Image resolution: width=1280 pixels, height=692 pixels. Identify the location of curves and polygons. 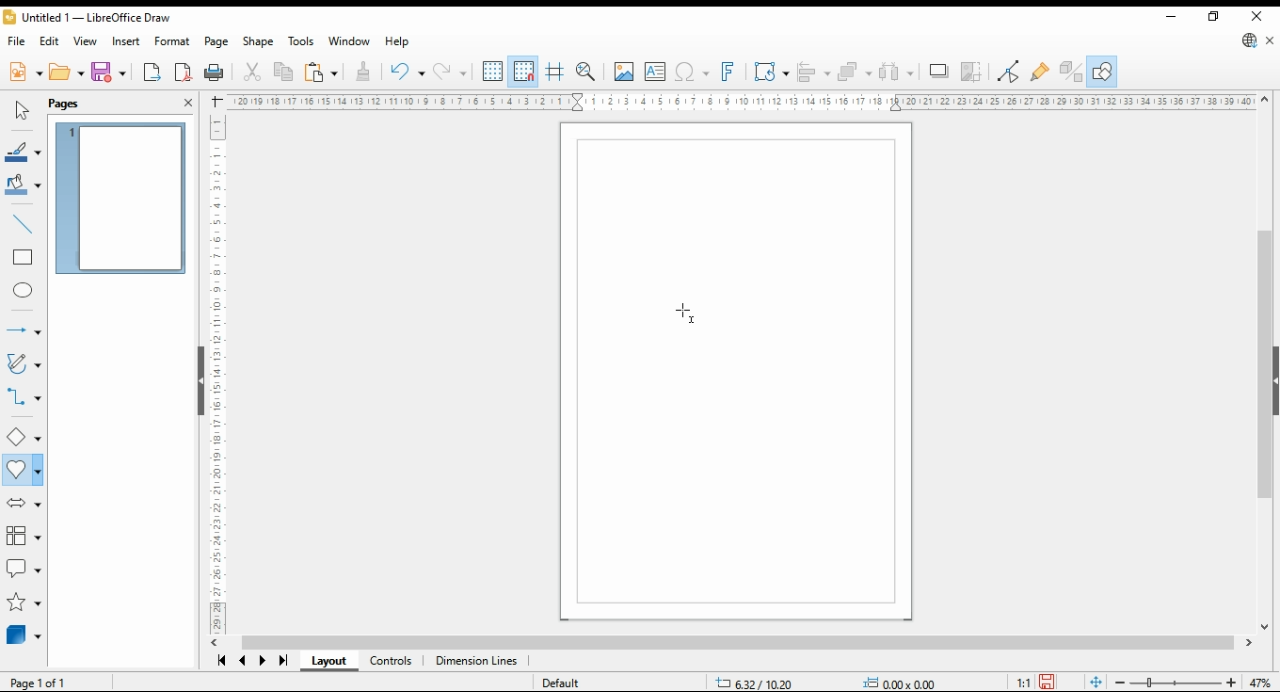
(24, 364).